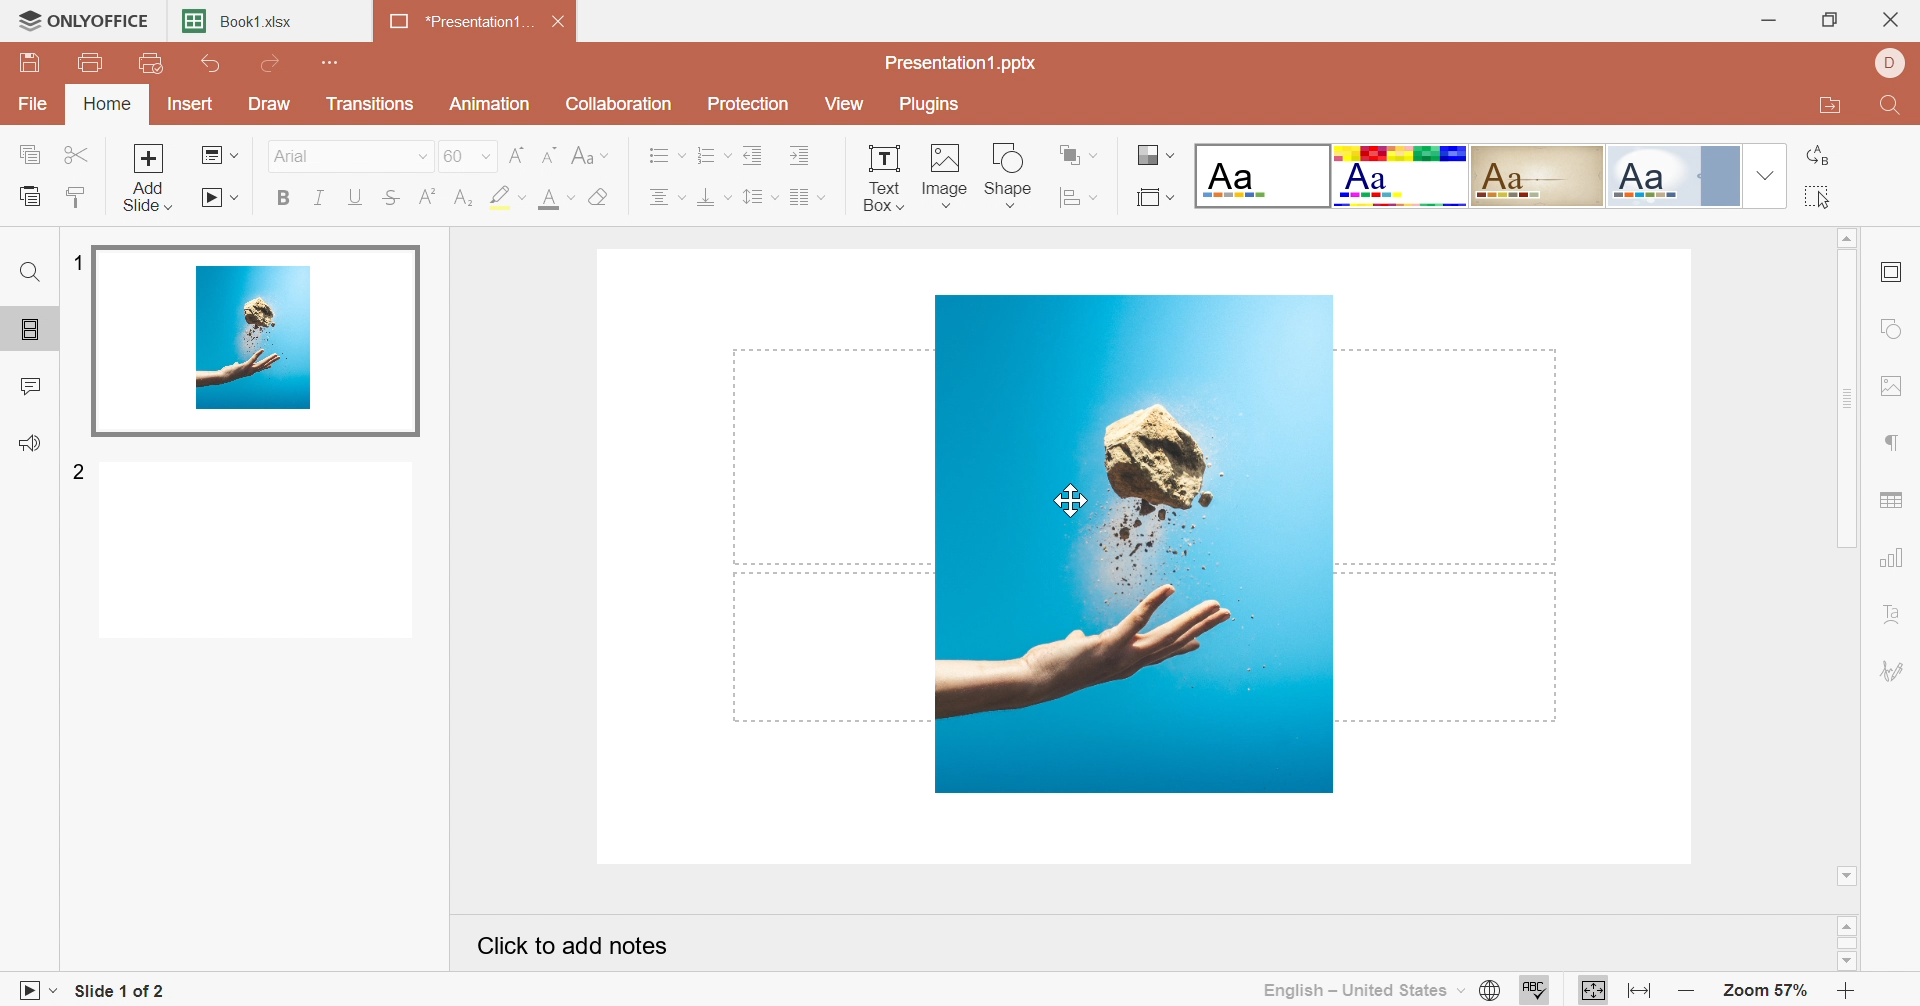 Image resolution: width=1920 pixels, height=1006 pixels. I want to click on Zoom 57%, so click(1764, 991).